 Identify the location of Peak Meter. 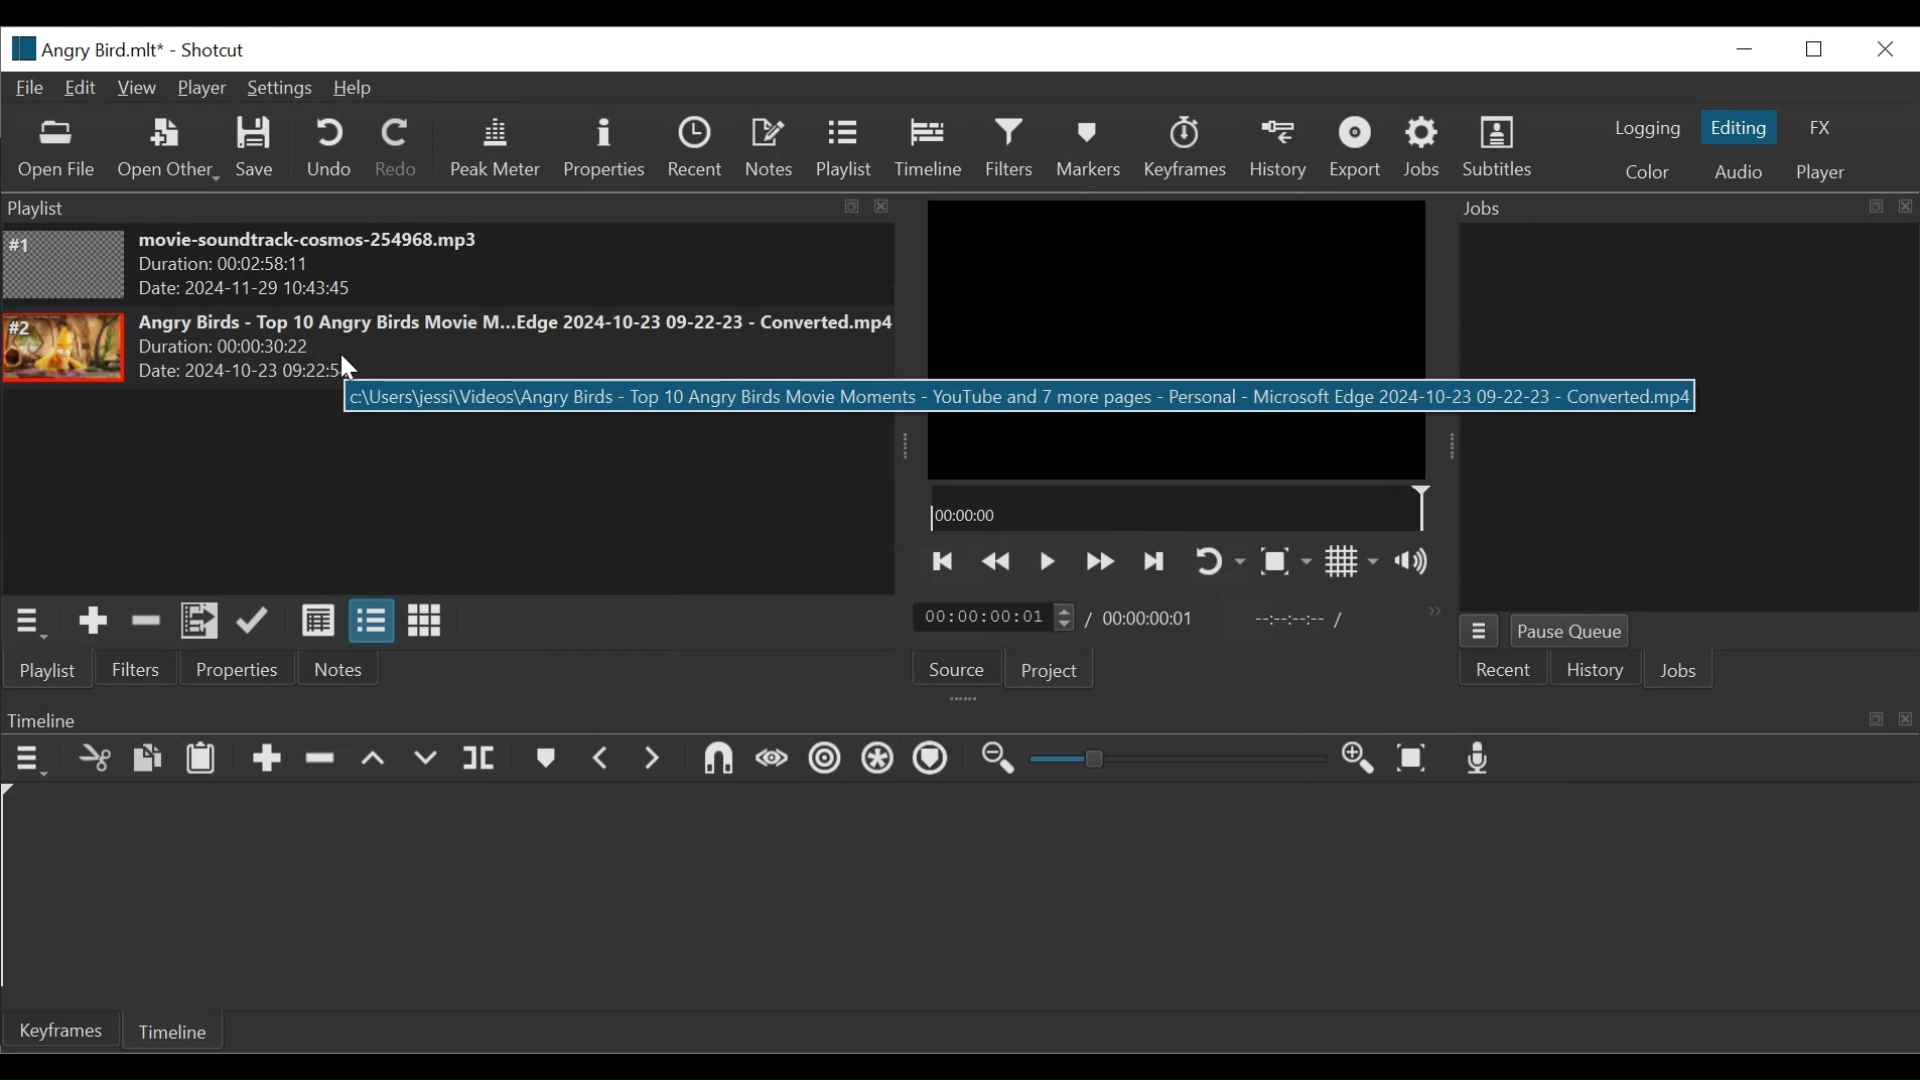
(495, 150).